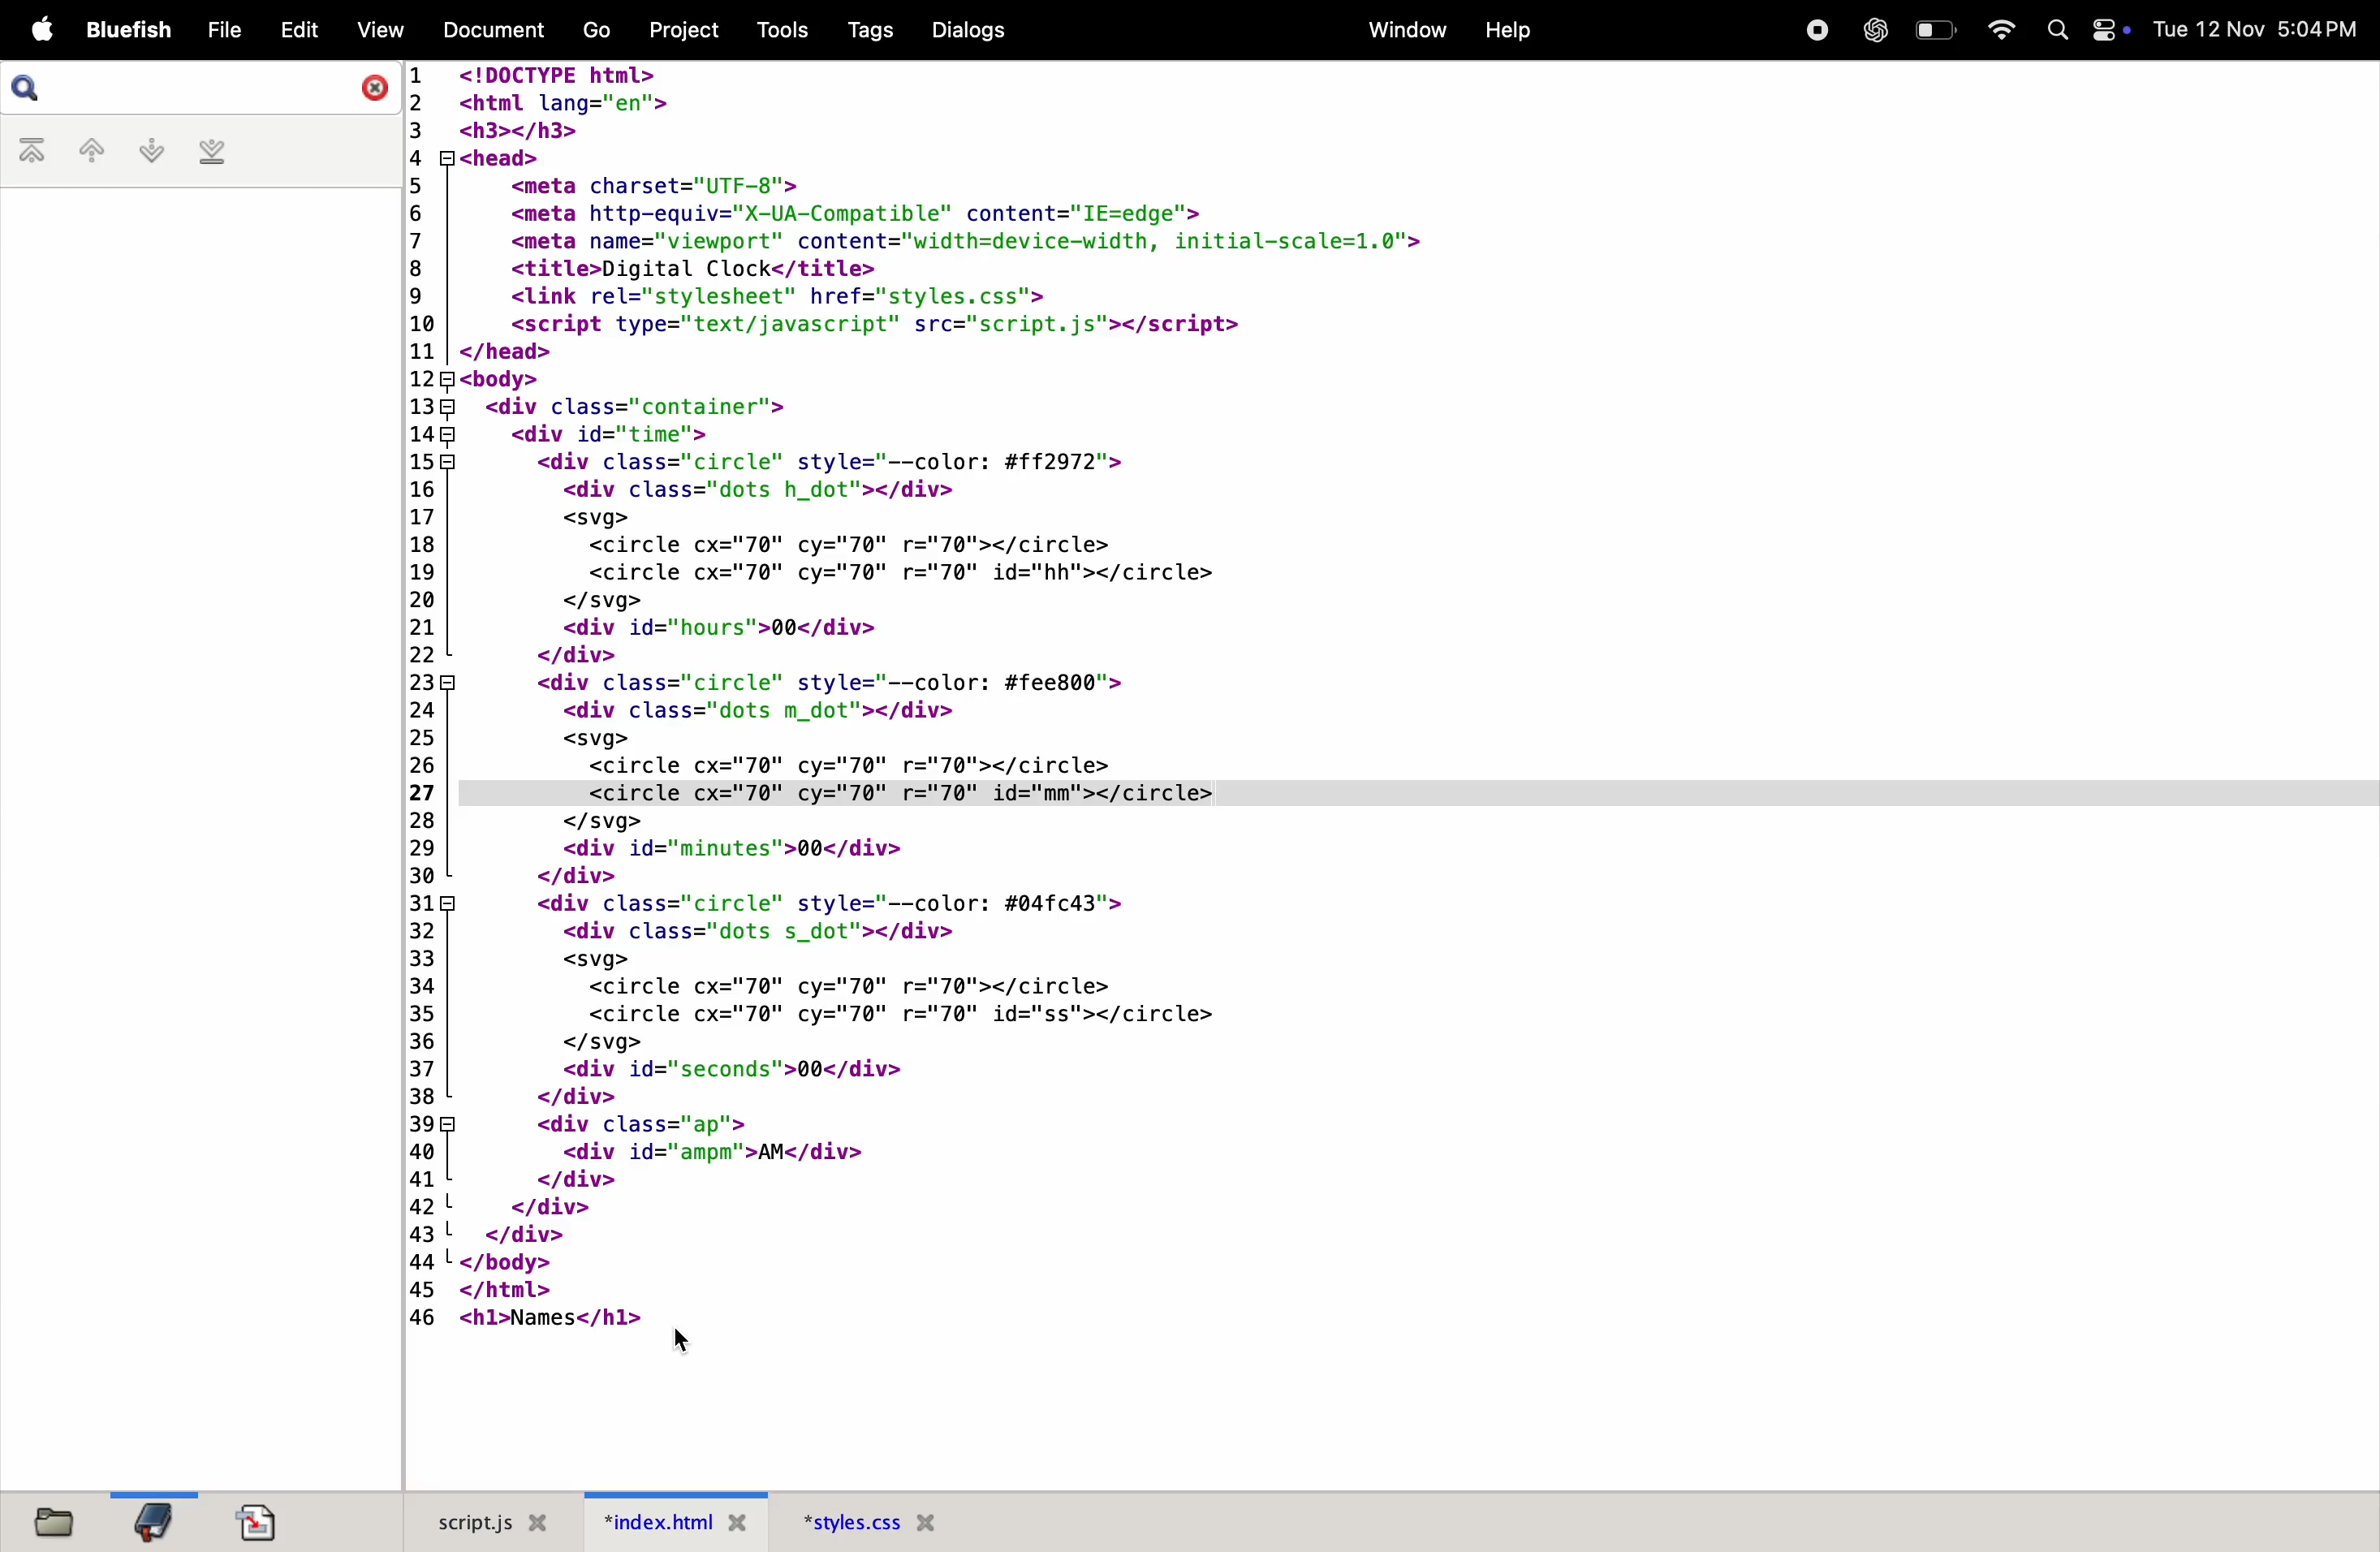 The image size is (2380, 1552). What do you see at coordinates (490, 1518) in the screenshot?
I see `script.js` at bounding box center [490, 1518].